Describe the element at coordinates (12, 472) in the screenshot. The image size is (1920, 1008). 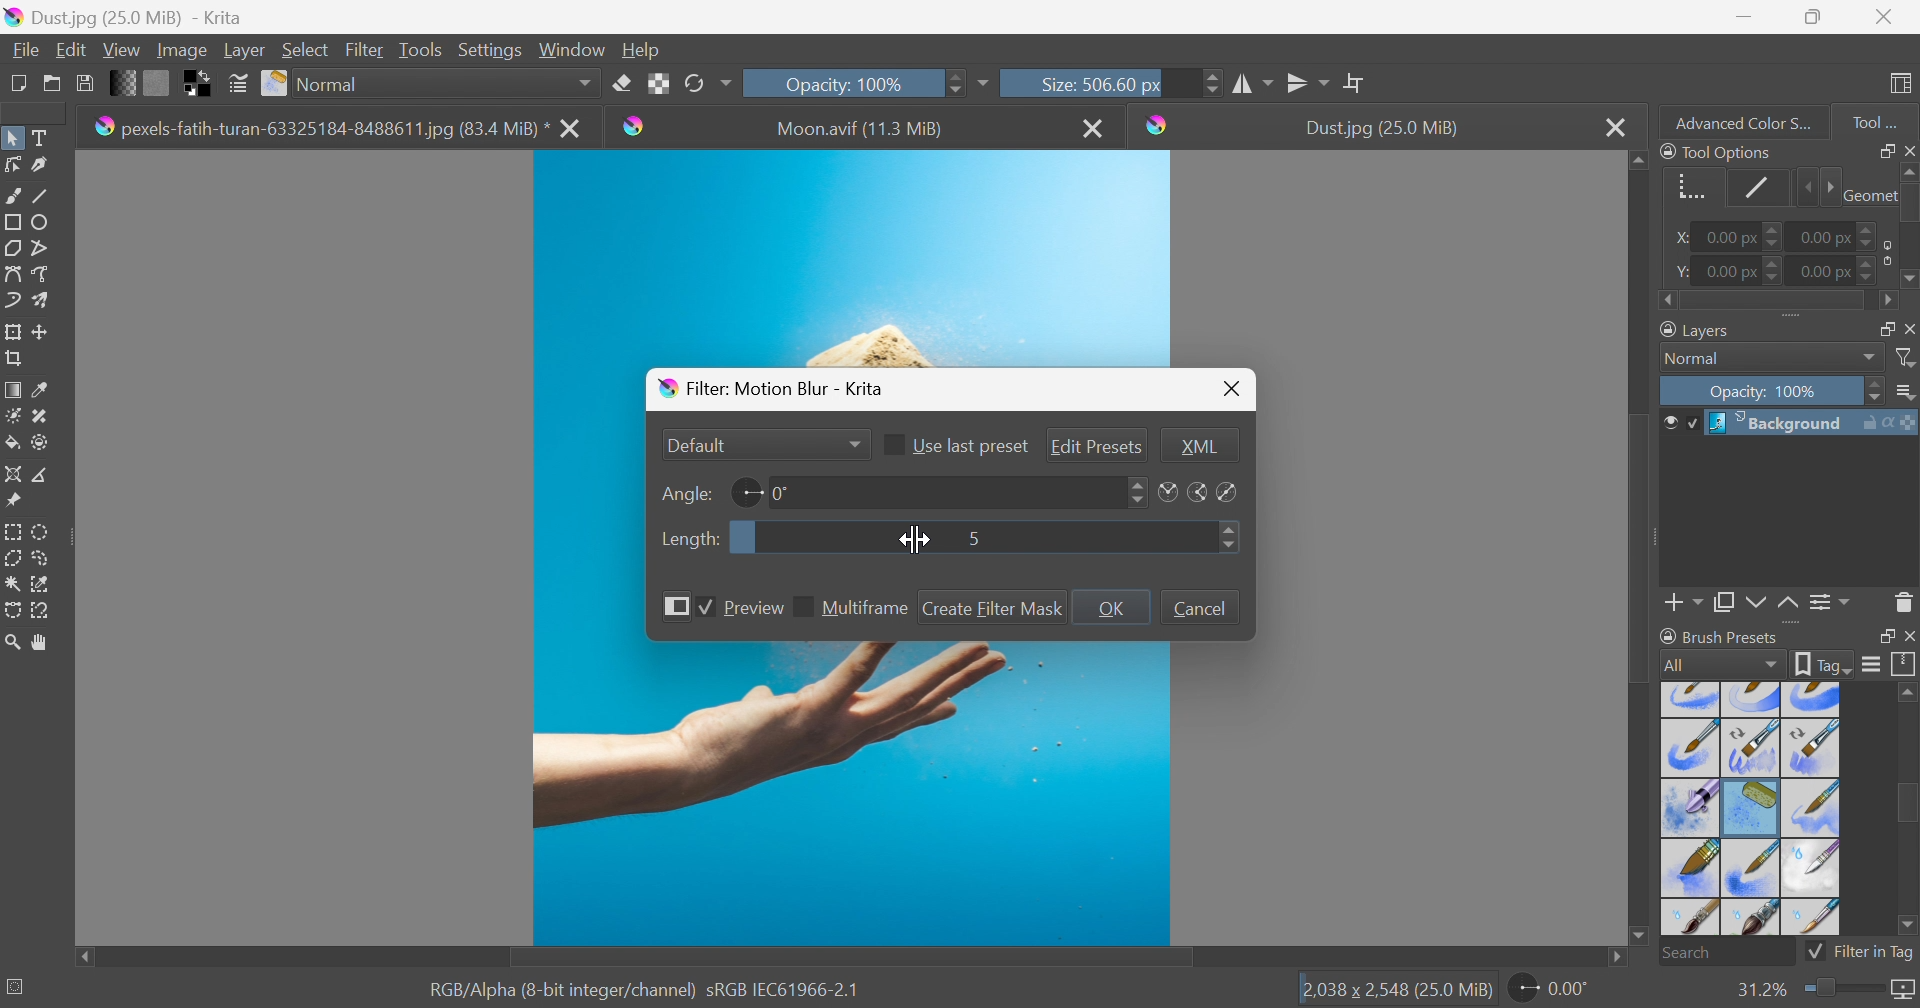
I see `Assistant tool` at that location.